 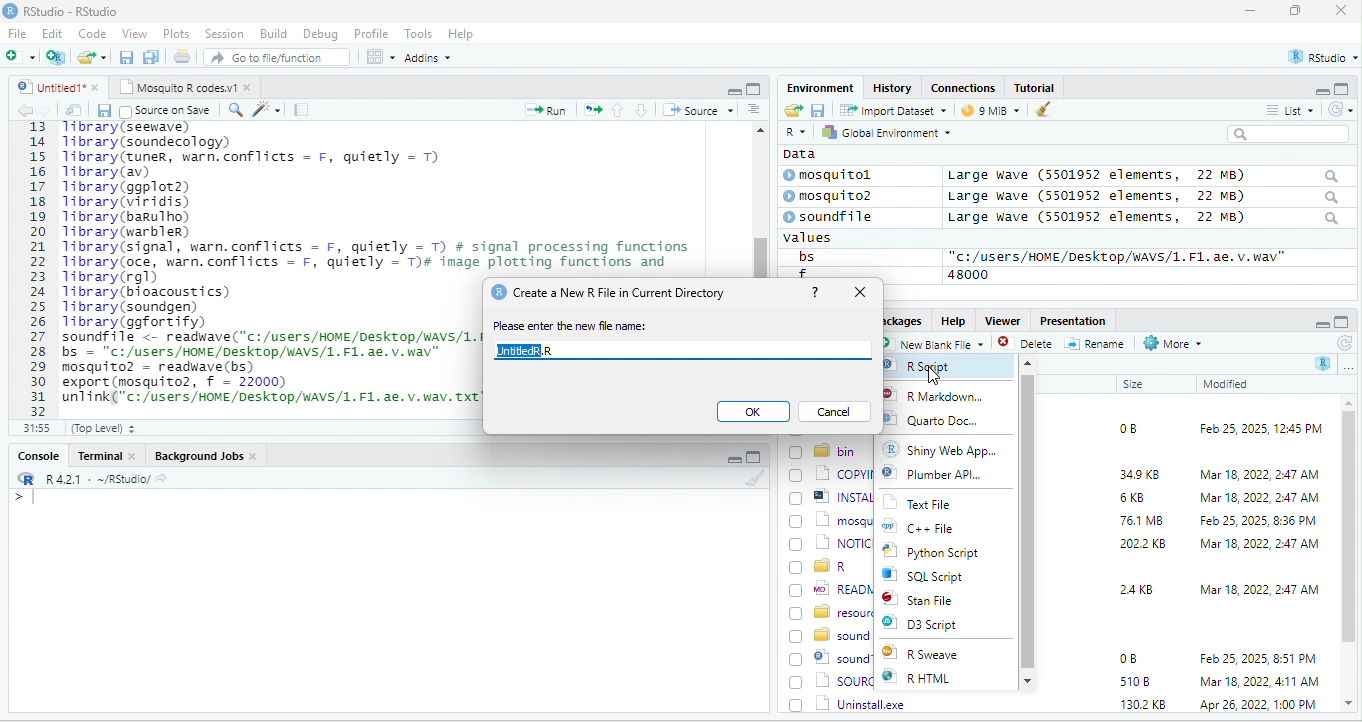 I want to click on down, so click(x=642, y=109).